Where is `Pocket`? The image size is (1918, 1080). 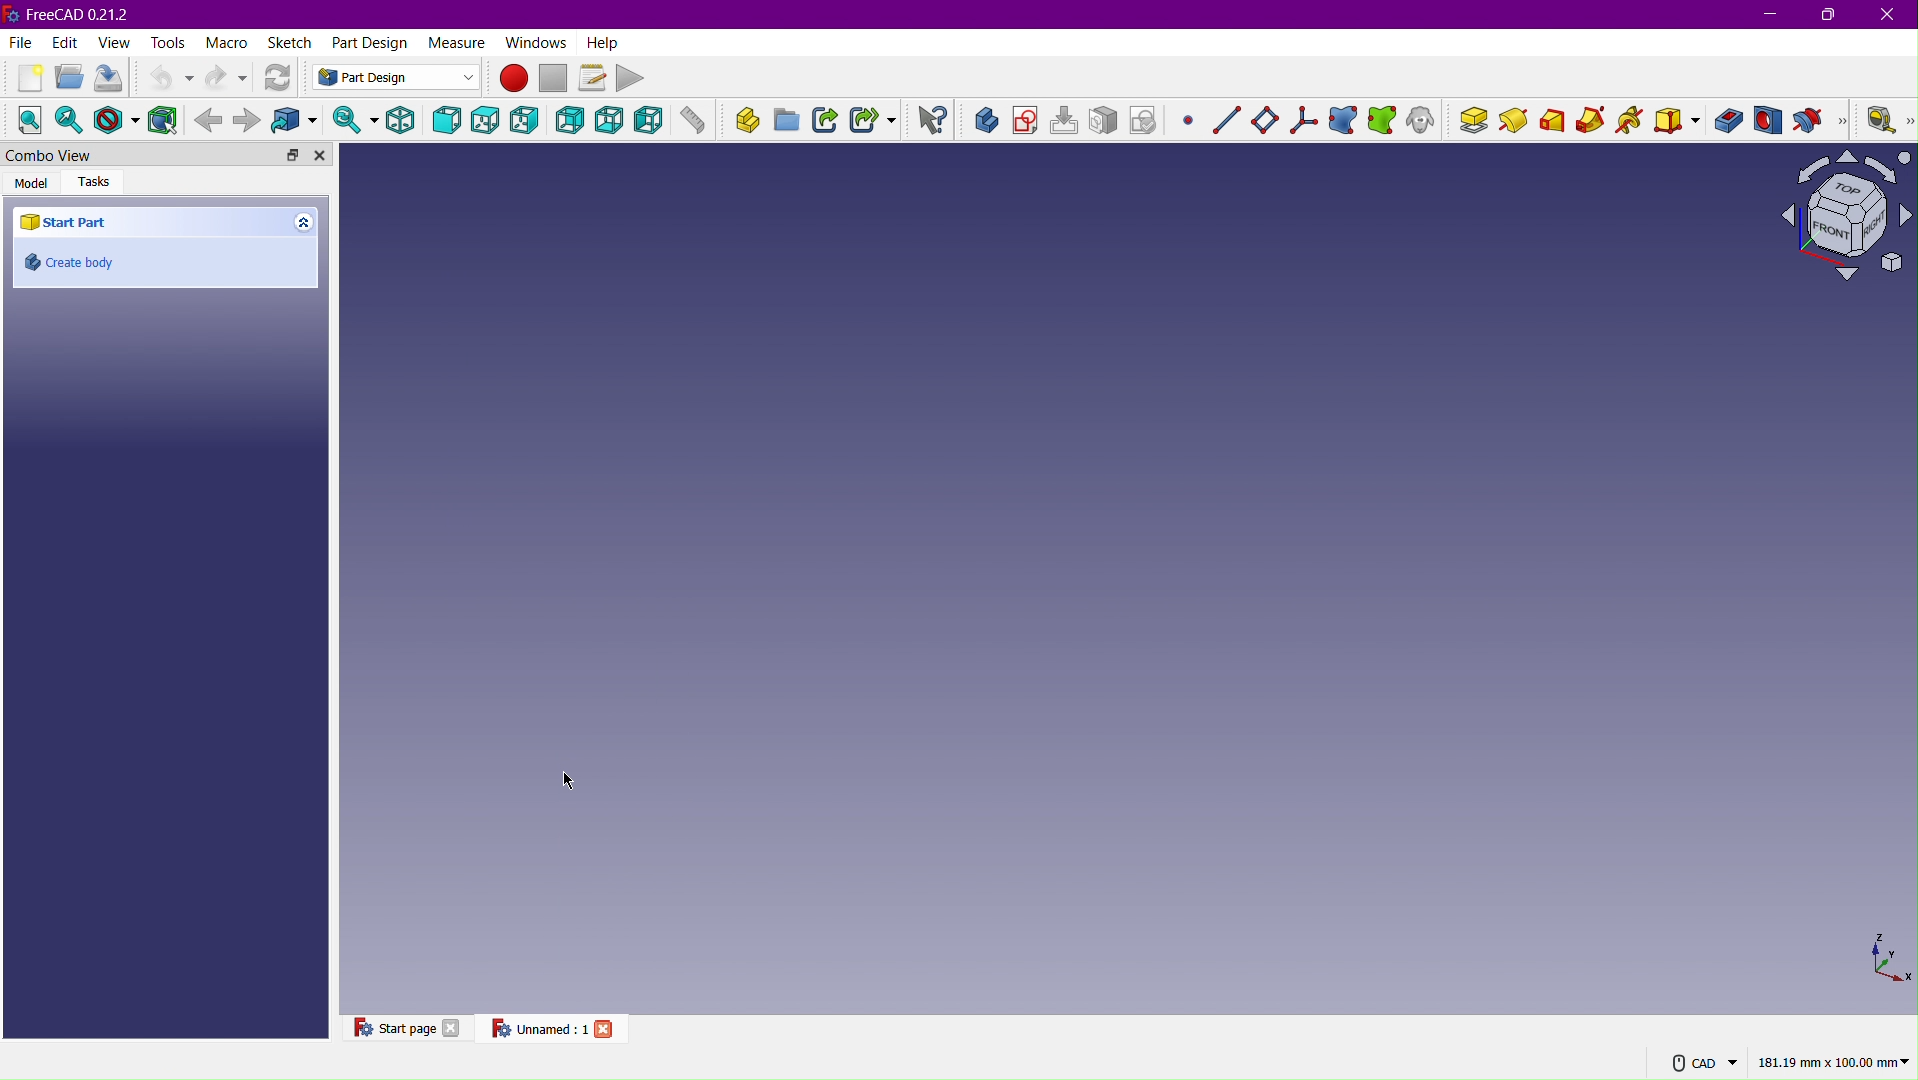
Pocket is located at coordinates (1729, 120).